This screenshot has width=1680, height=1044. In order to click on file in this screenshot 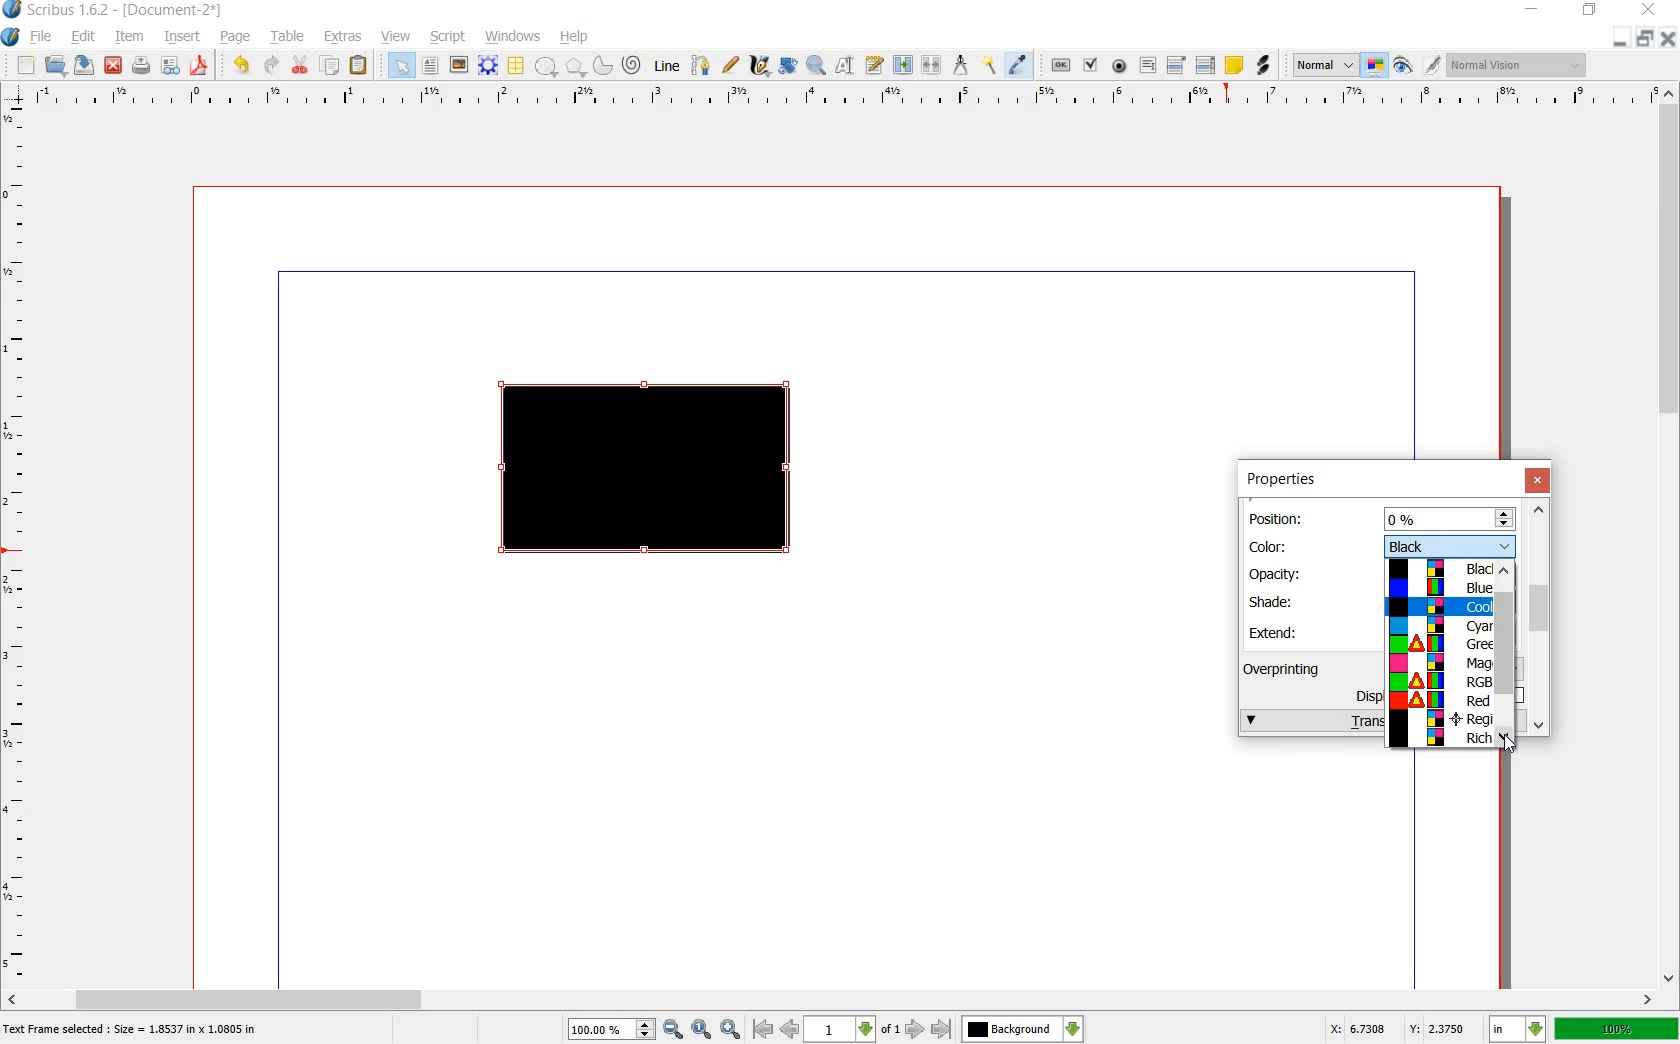, I will do `click(44, 37)`.